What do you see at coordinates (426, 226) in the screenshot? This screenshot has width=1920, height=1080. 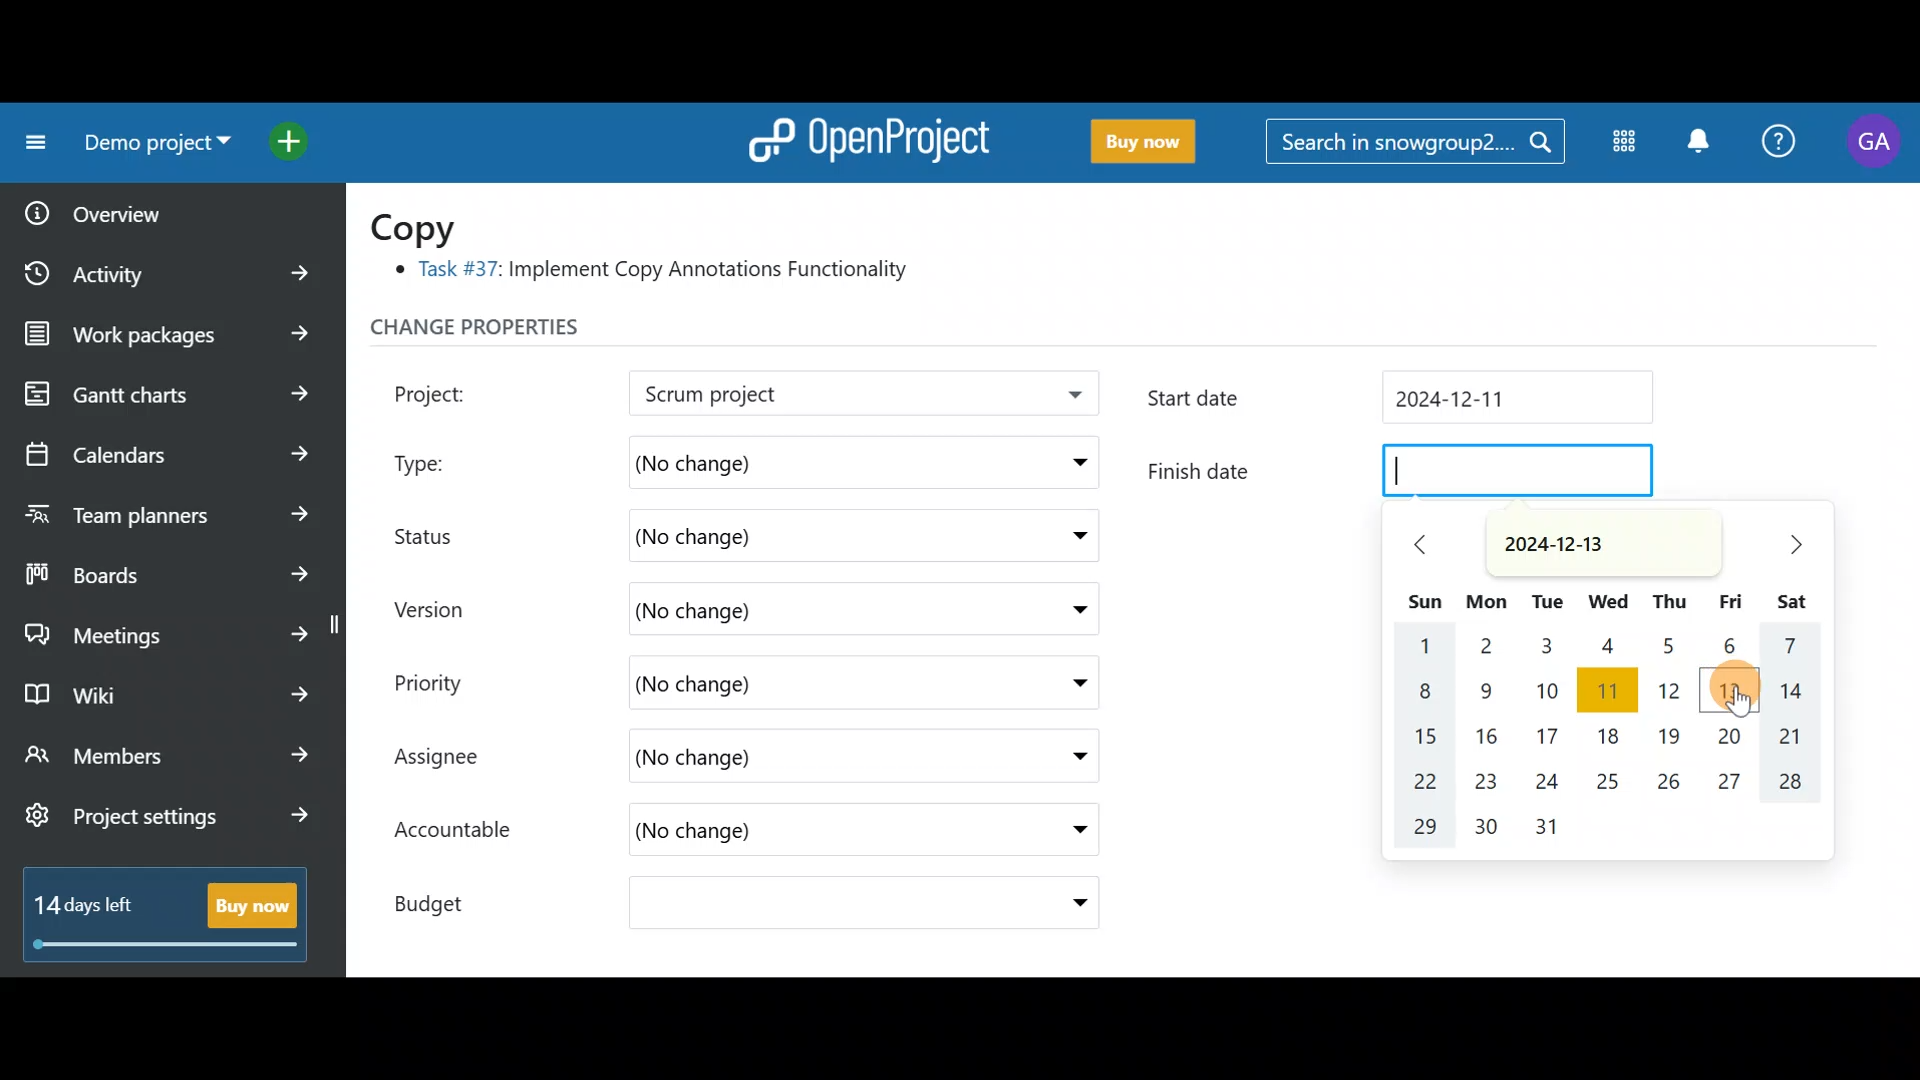 I see `Copy` at bounding box center [426, 226].